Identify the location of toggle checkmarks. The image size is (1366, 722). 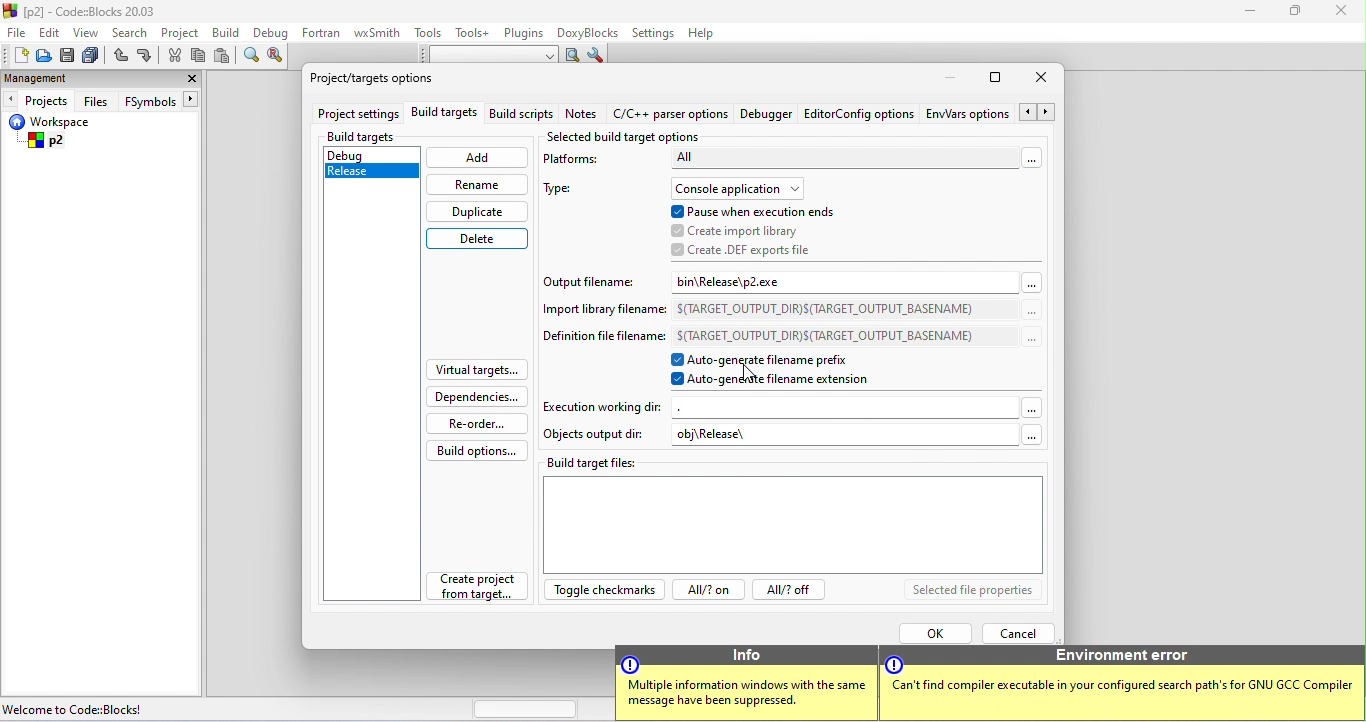
(601, 593).